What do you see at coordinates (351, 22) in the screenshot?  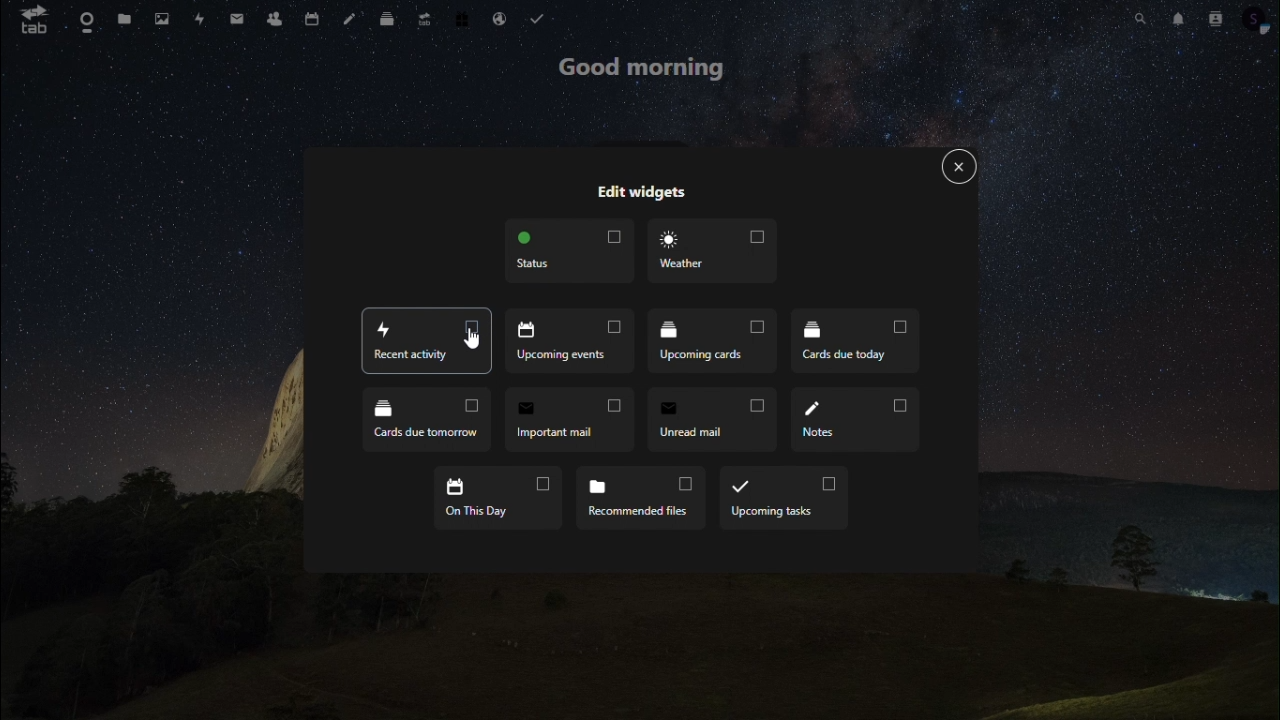 I see `note` at bounding box center [351, 22].